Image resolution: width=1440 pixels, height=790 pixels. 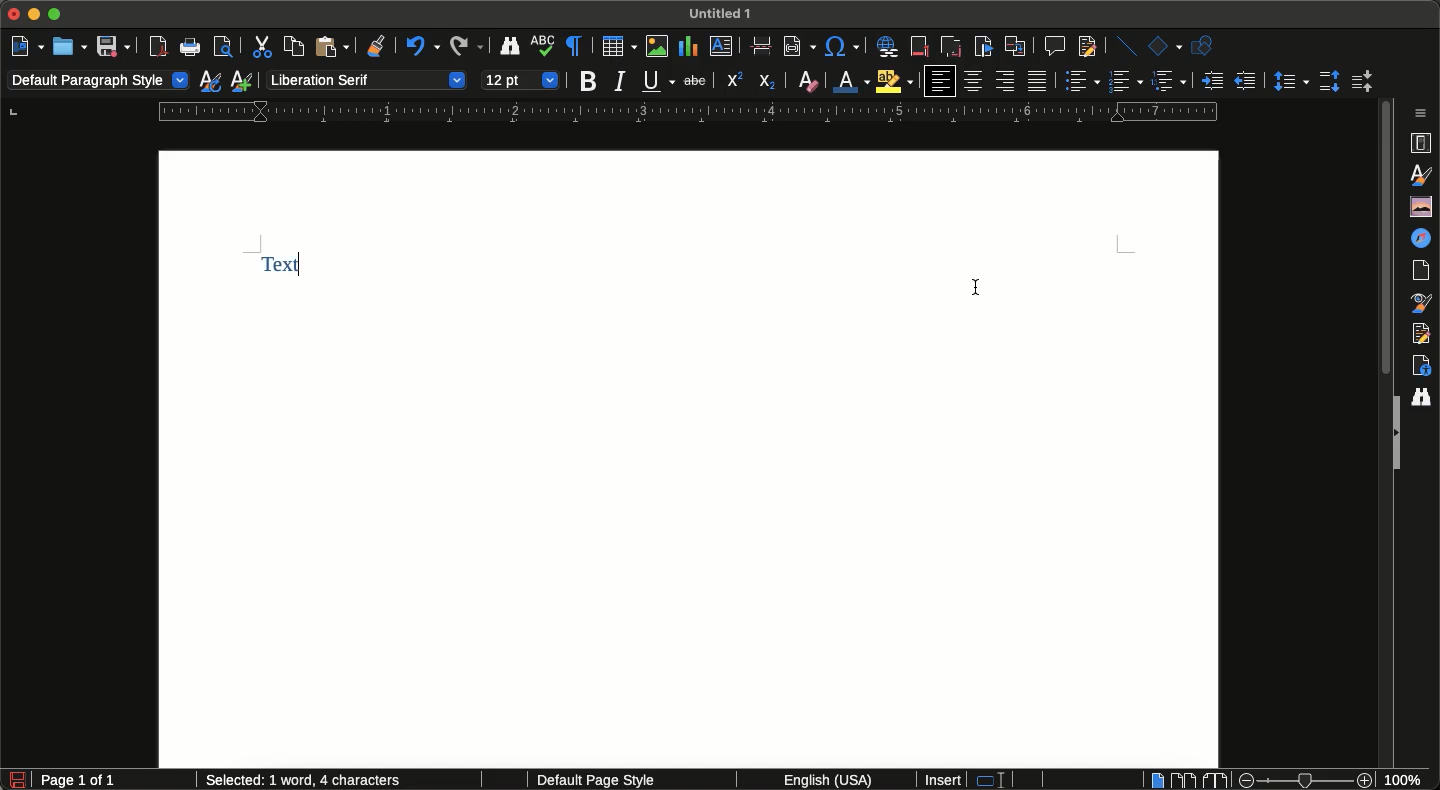 I want to click on Minimize, so click(x=37, y=16).